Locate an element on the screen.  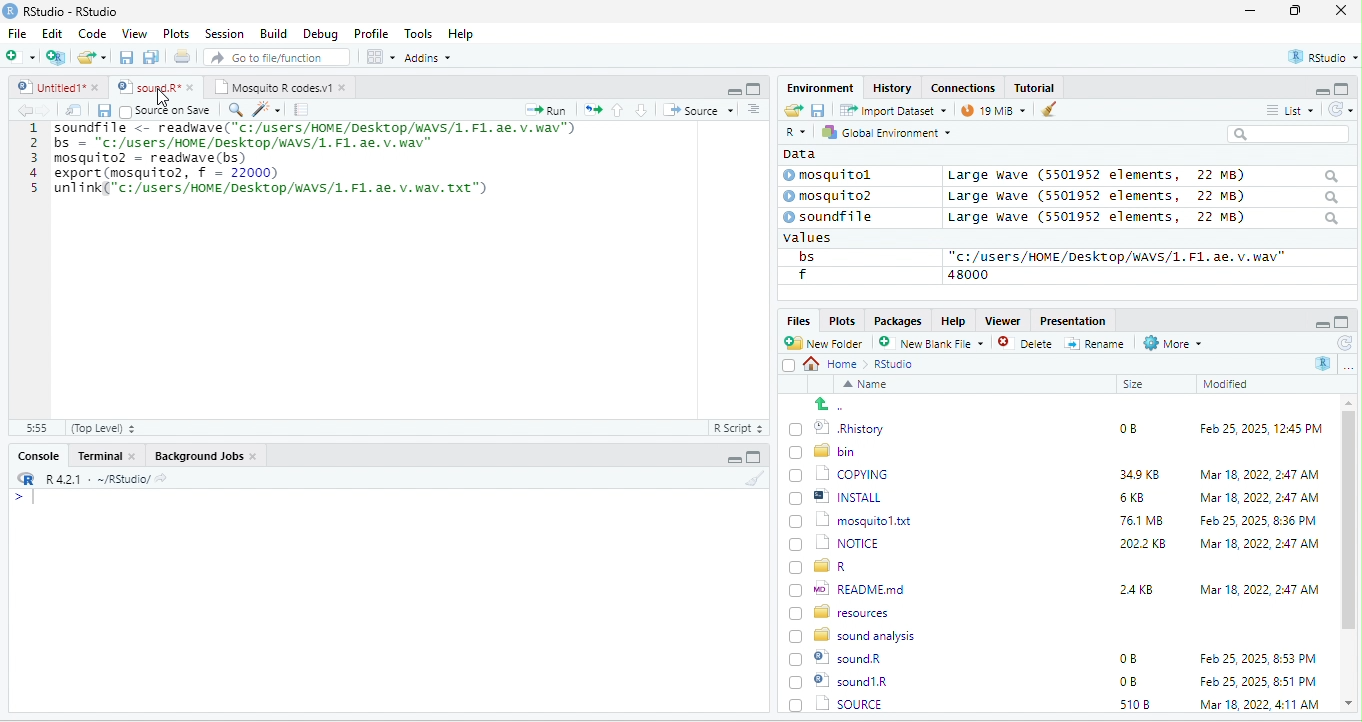
Console is located at coordinates (37, 454).